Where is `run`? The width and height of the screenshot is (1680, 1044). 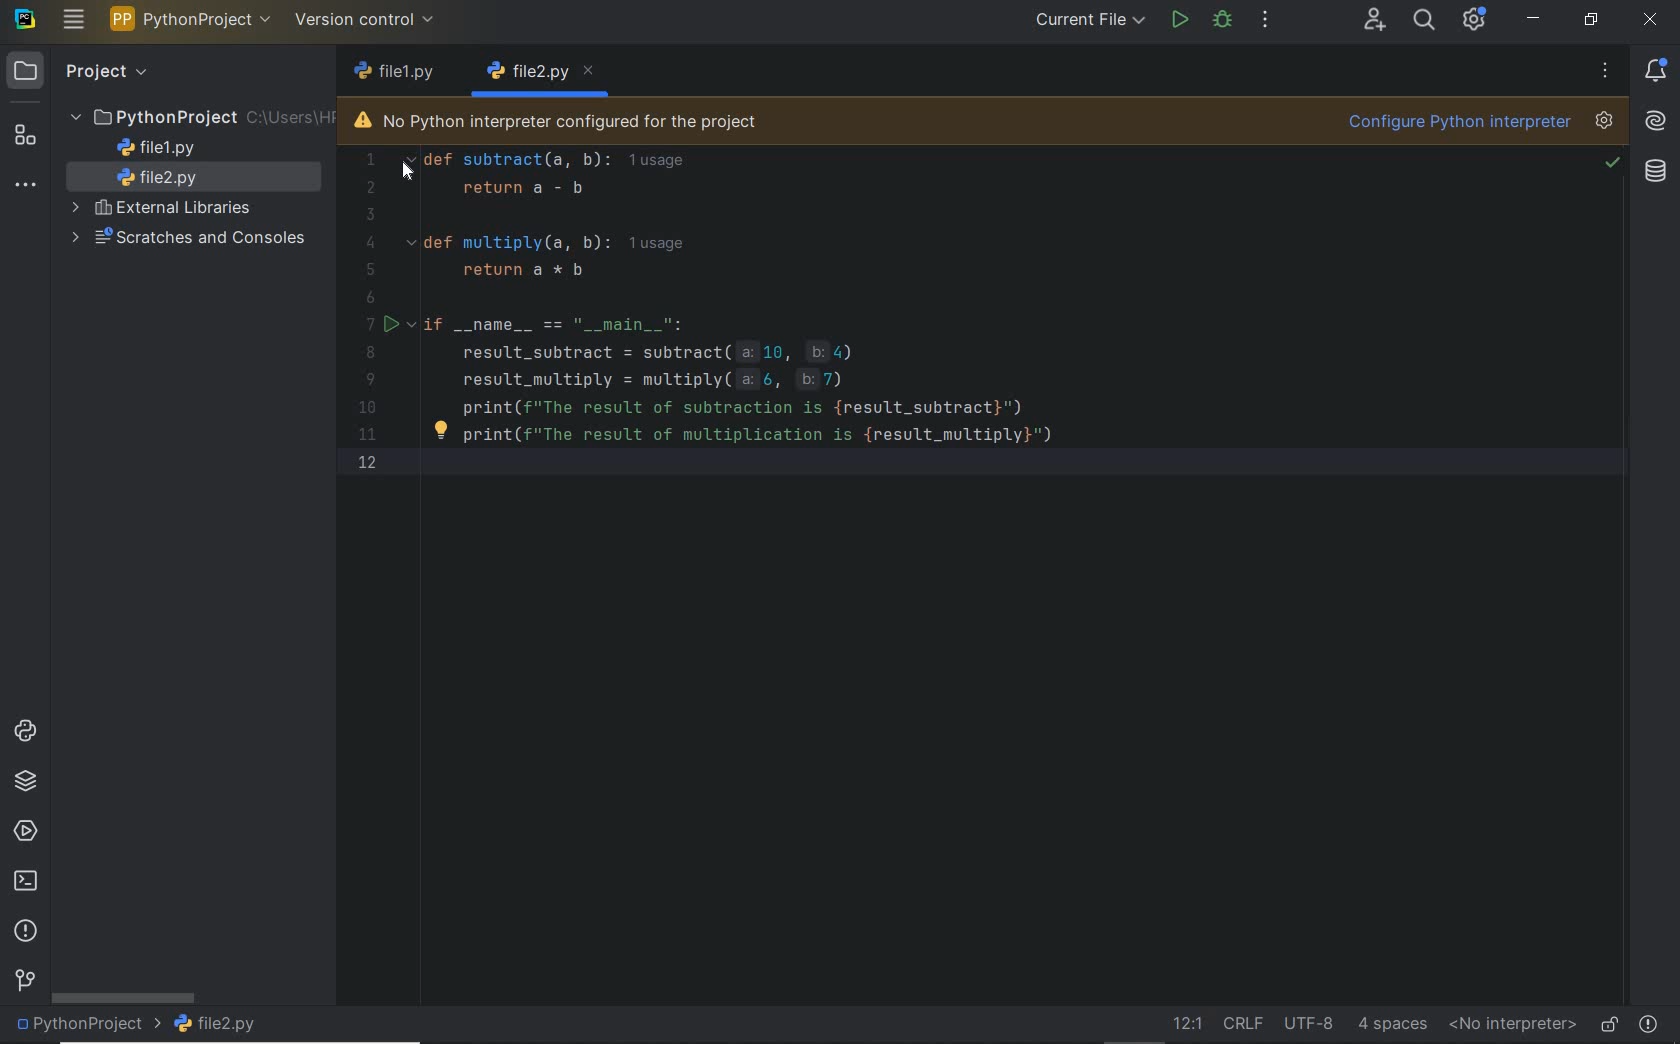
run is located at coordinates (1180, 18).